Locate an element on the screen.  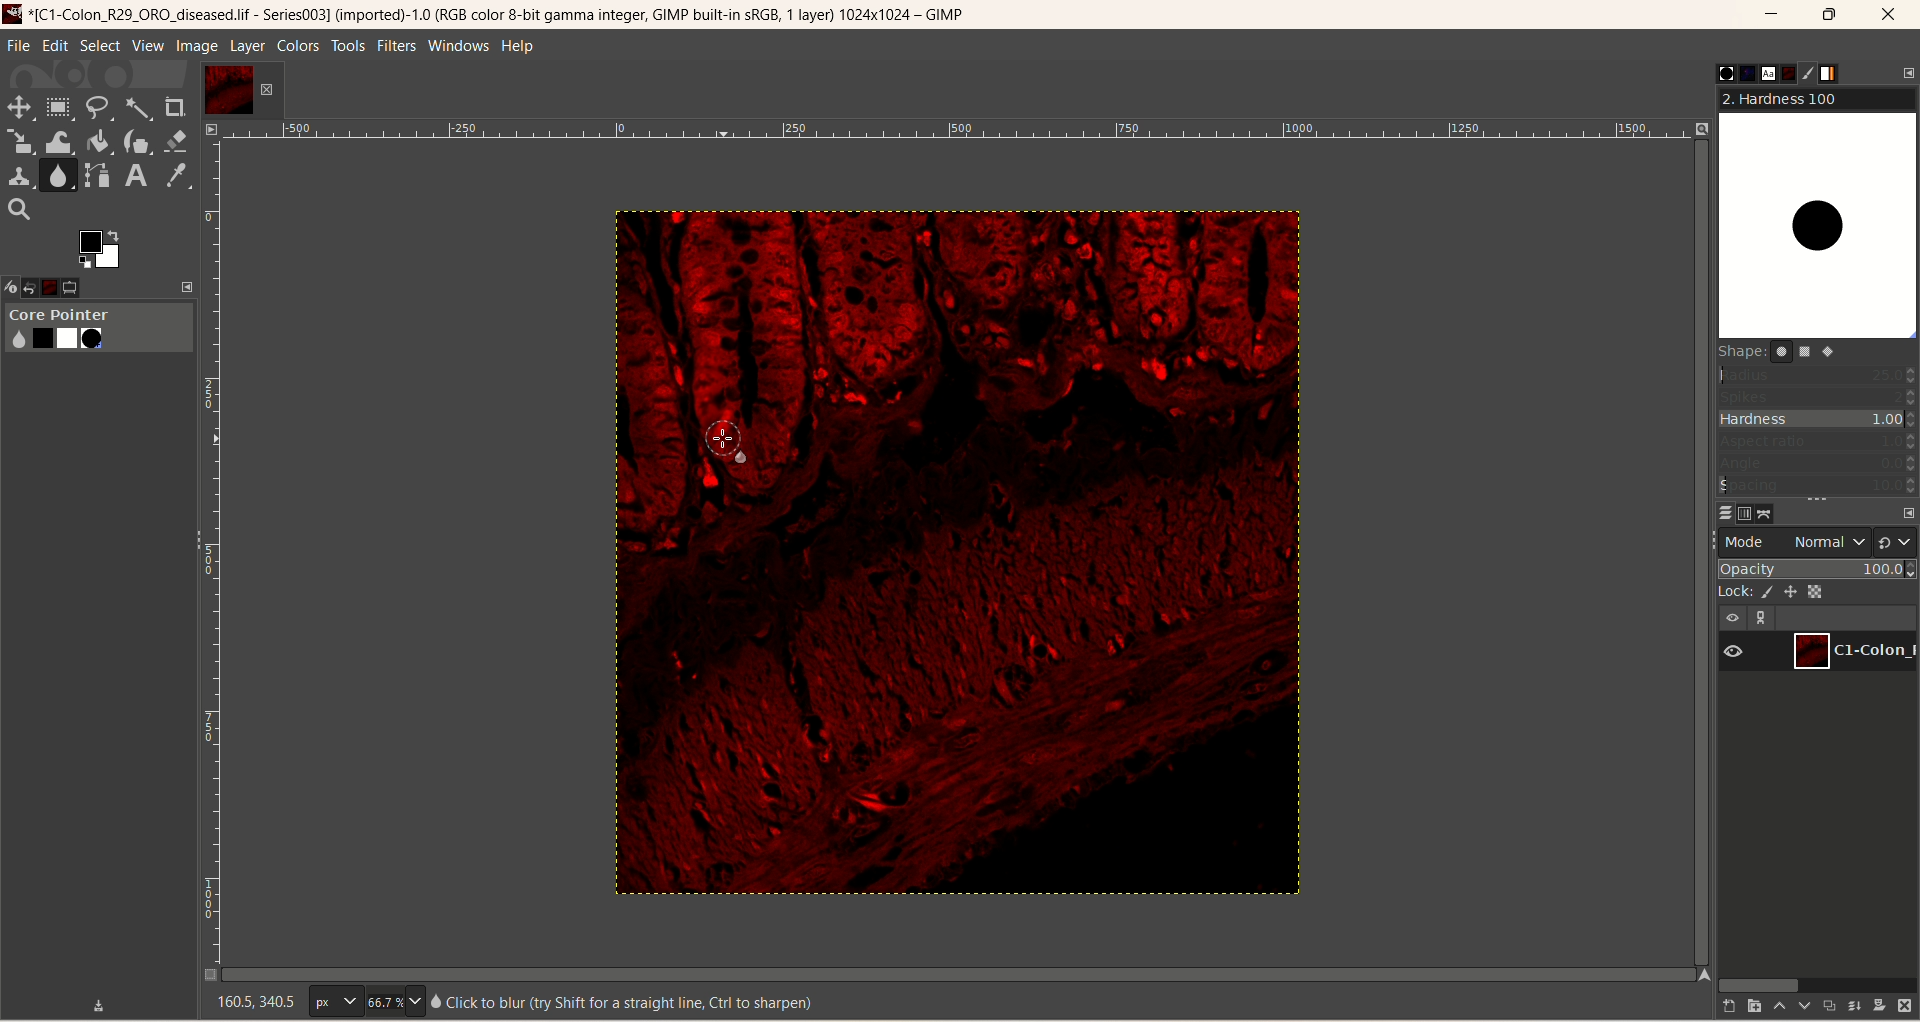
add a mask is located at coordinates (1880, 1004).